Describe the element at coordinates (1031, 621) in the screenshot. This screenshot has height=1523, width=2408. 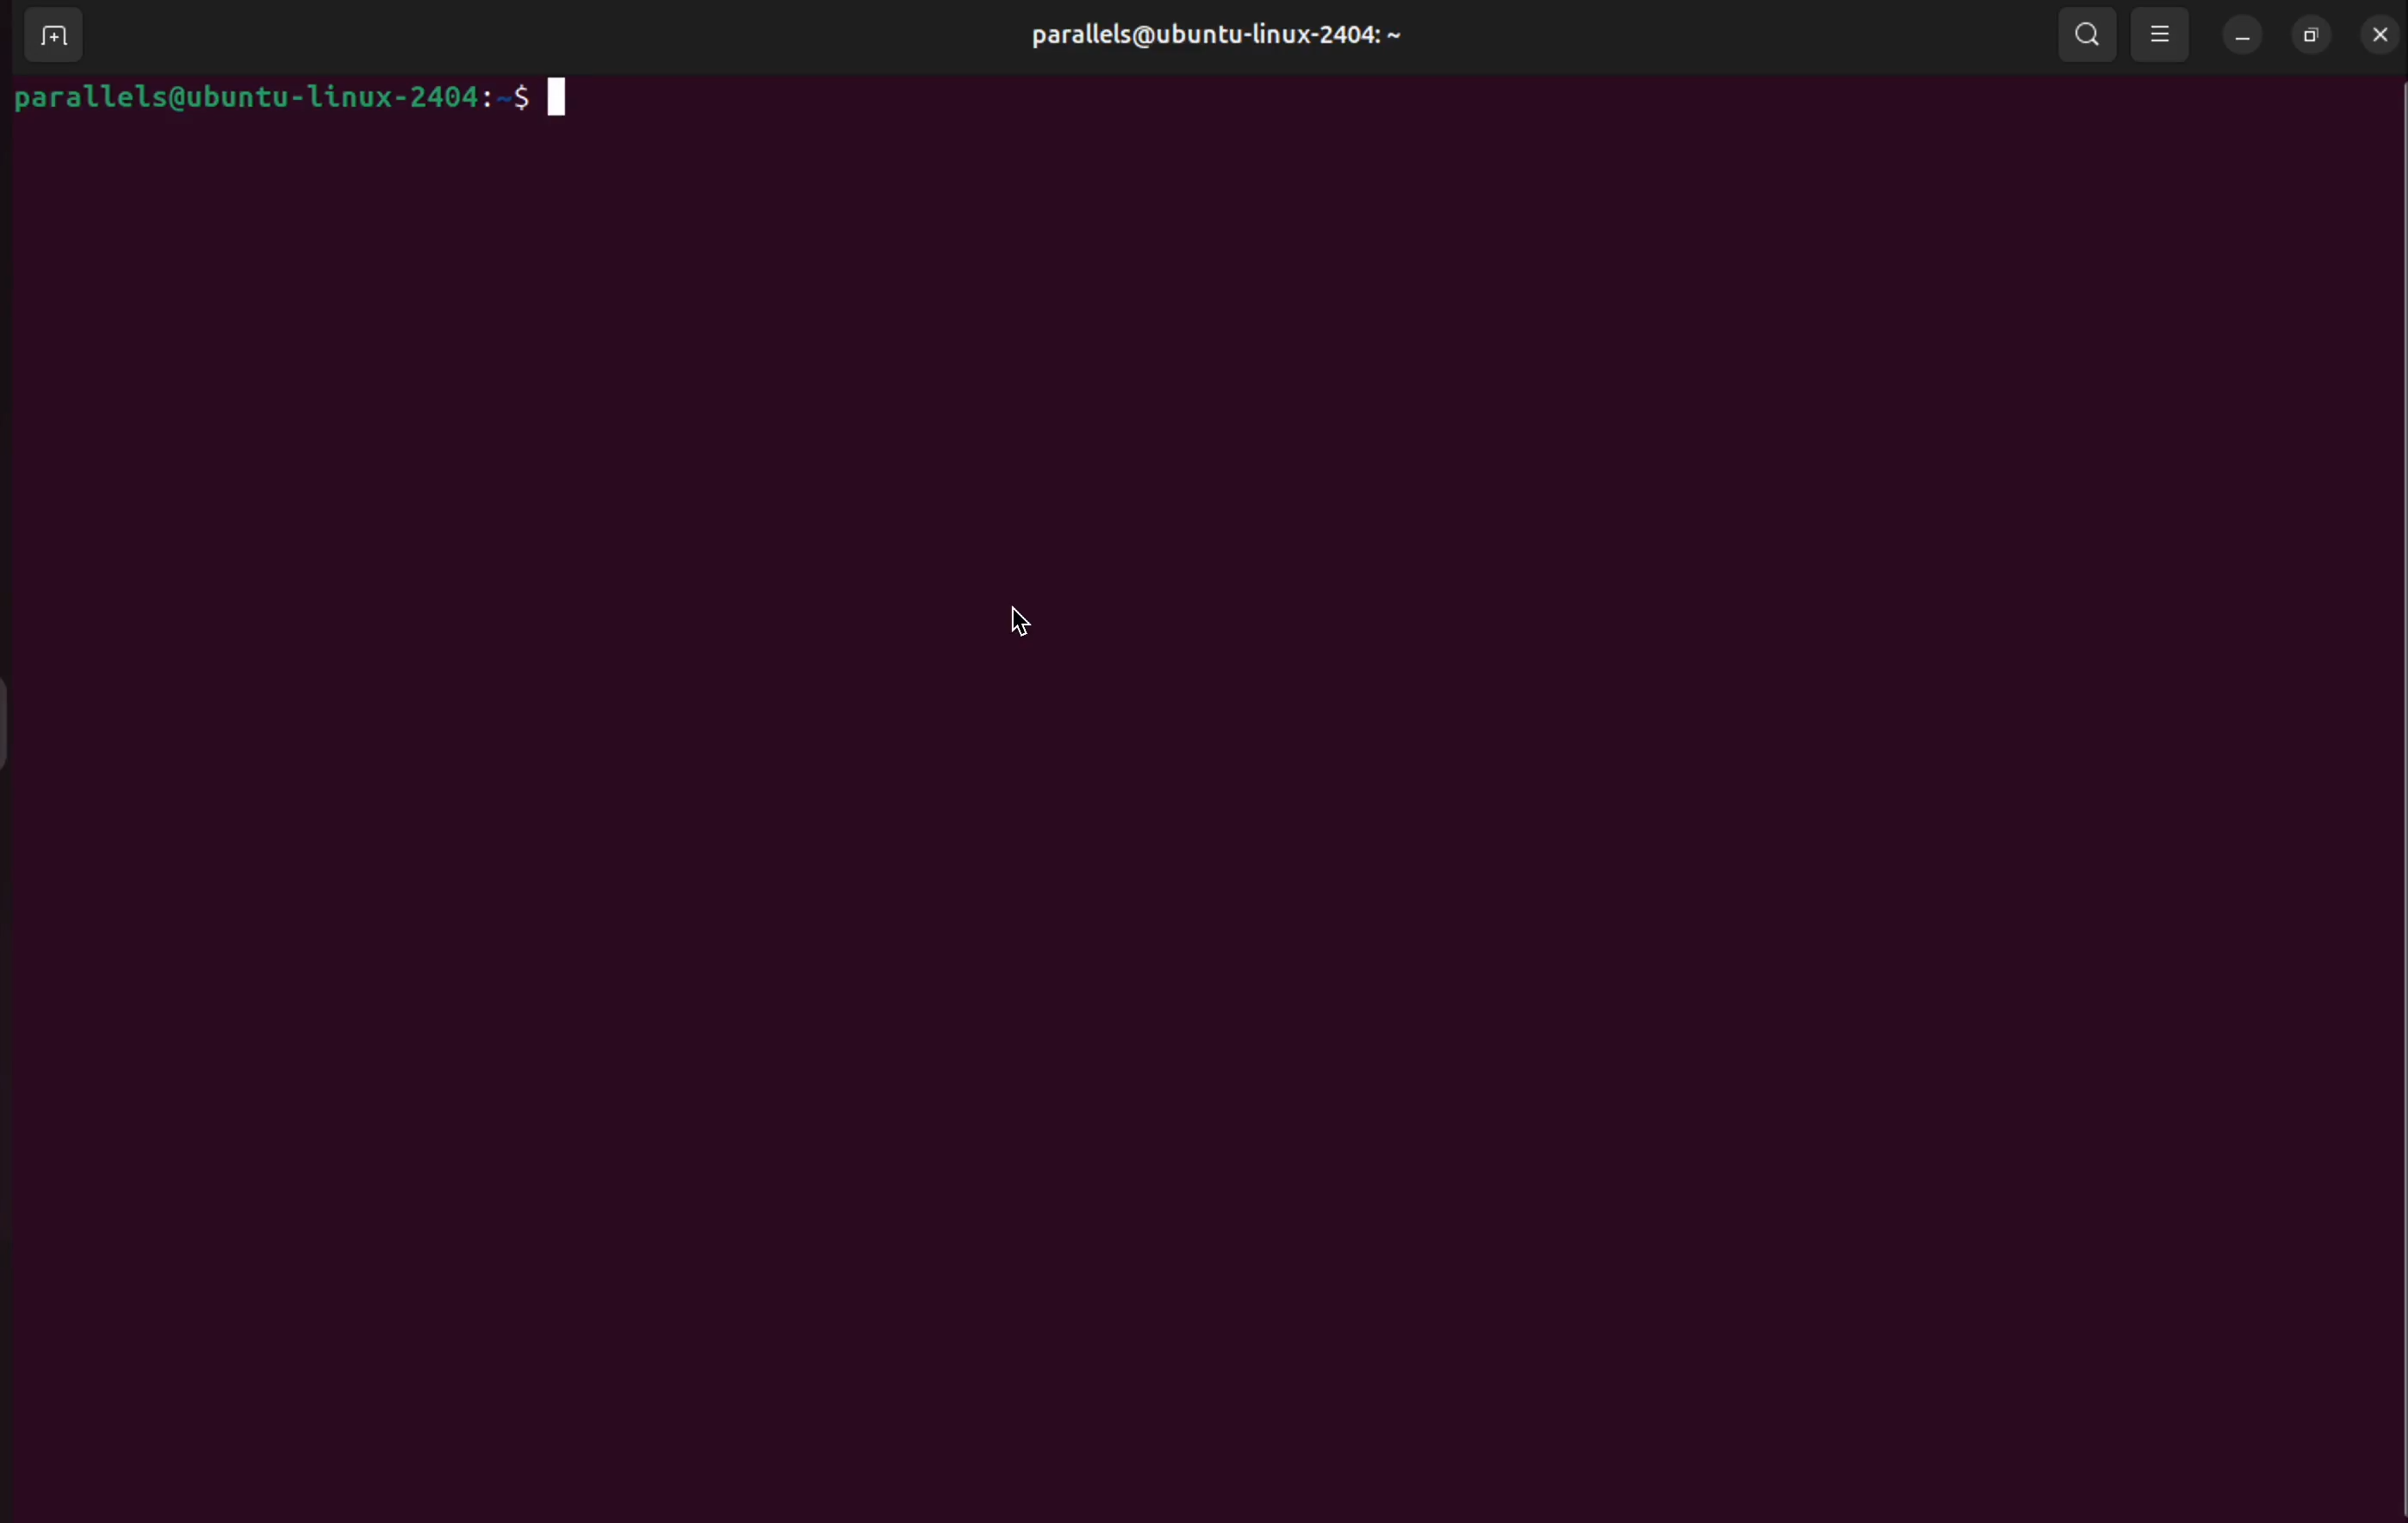
I see `cursor` at that location.